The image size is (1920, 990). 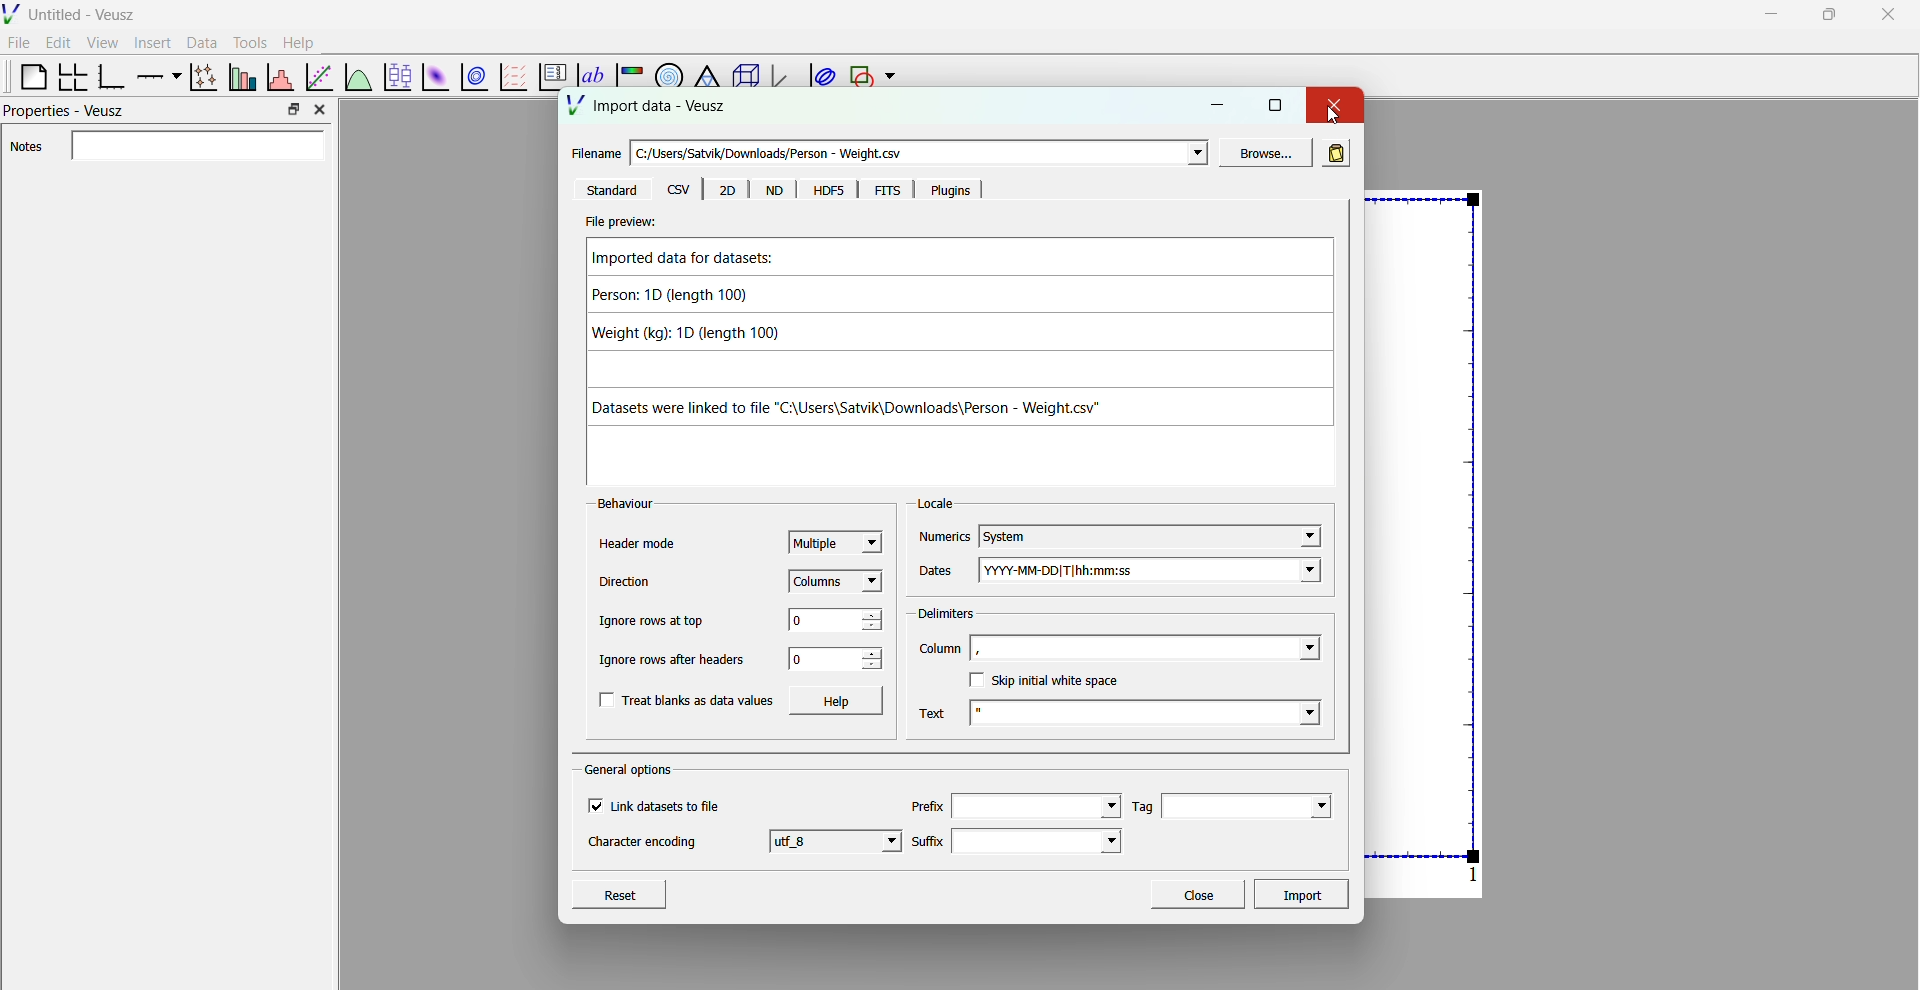 What do you see at coordinates (60, 43) in the screenshot?
I see `edit` at bounding box center [60, 43].